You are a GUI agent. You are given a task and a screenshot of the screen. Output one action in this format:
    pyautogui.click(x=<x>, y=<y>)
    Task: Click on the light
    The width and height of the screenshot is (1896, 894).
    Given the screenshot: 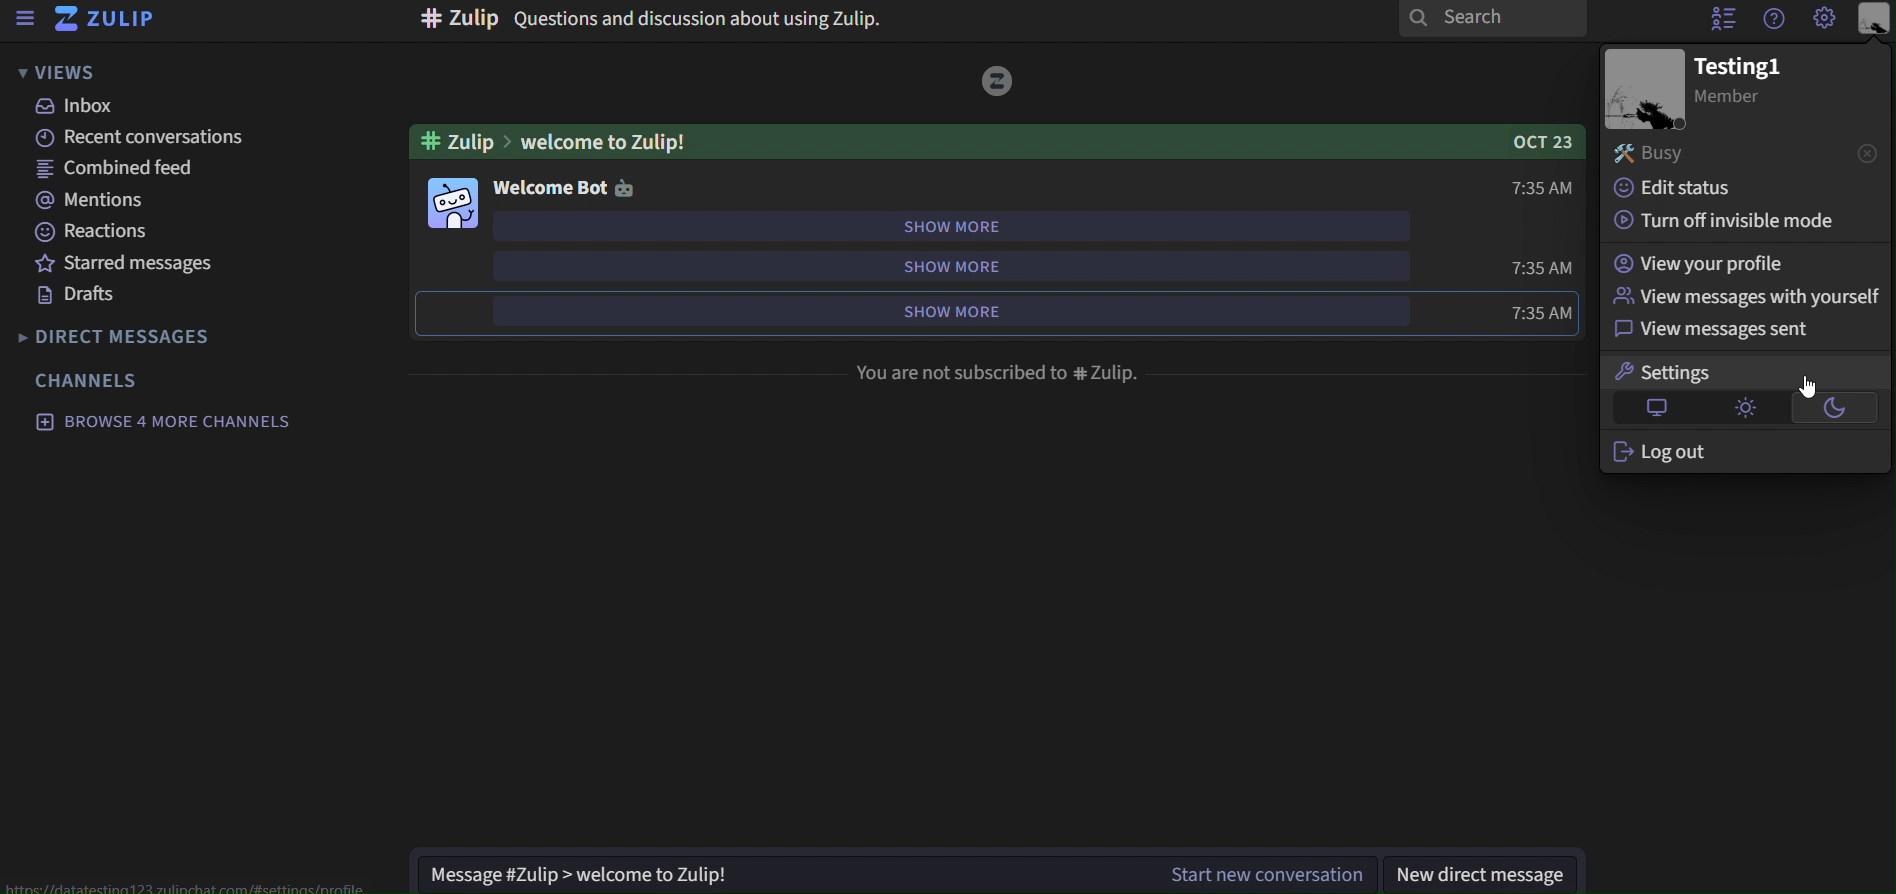 What is the action you would take?
    pyautogui.click(x=1746, y=407)
    